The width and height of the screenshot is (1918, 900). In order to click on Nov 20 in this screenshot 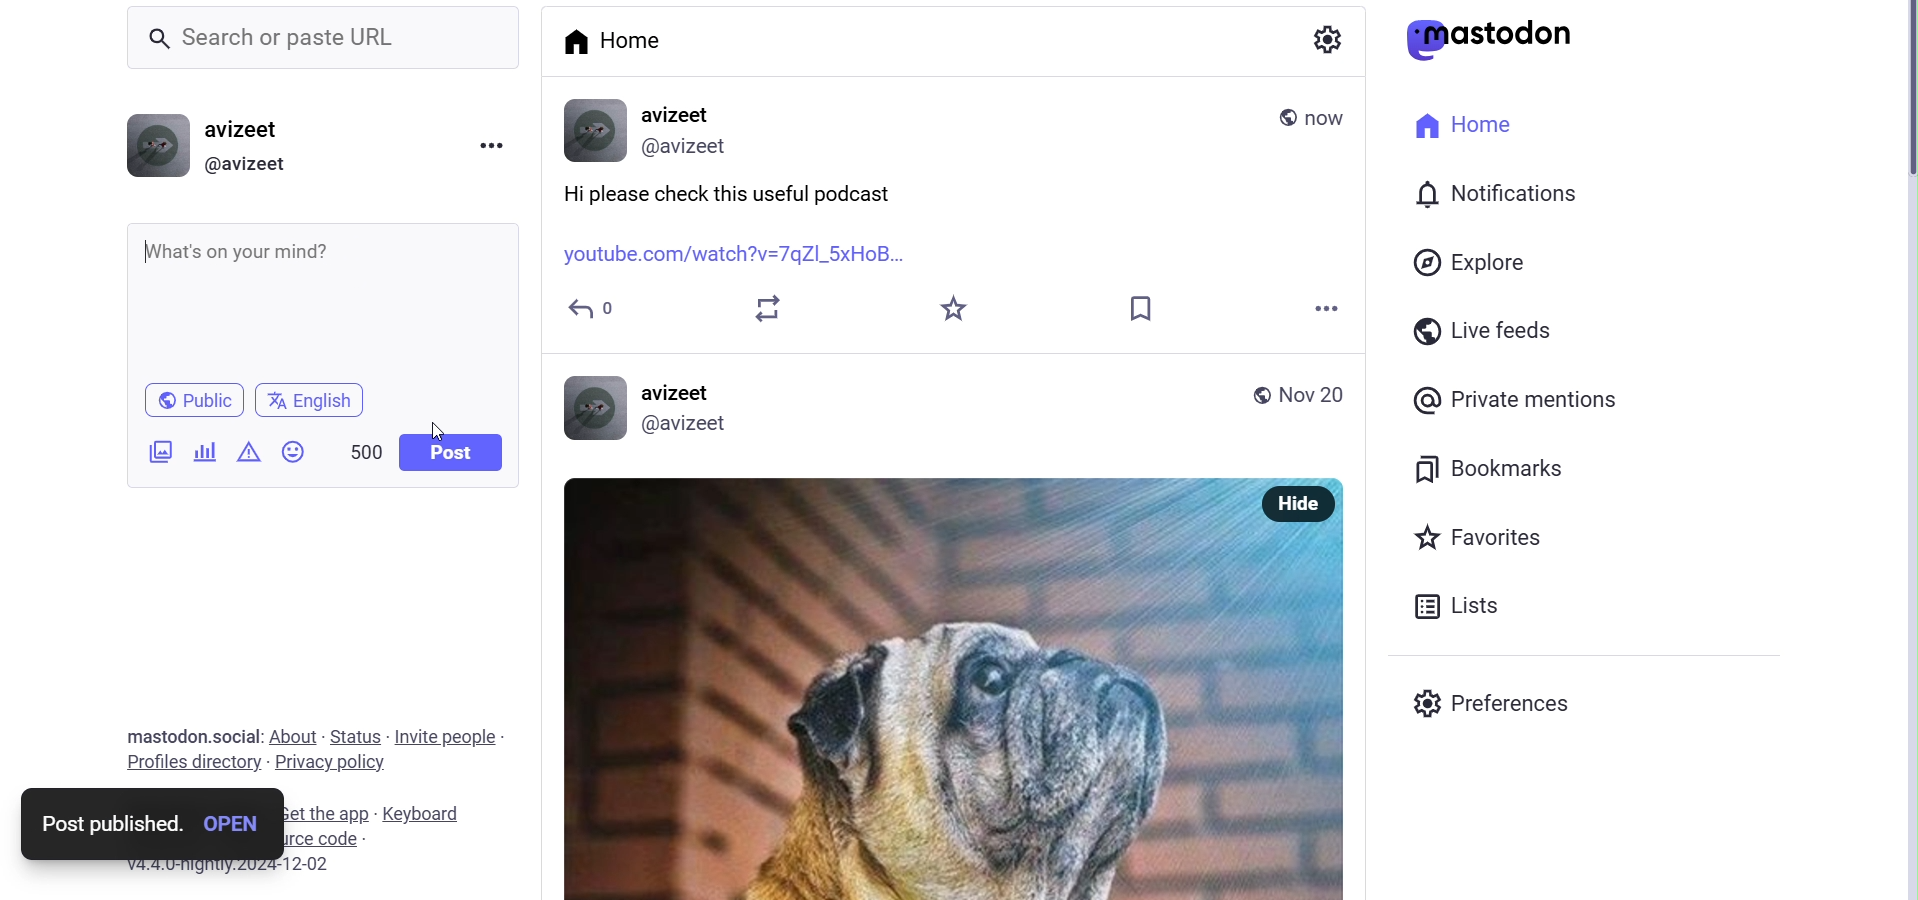, I will do `click(1311, 391)`.